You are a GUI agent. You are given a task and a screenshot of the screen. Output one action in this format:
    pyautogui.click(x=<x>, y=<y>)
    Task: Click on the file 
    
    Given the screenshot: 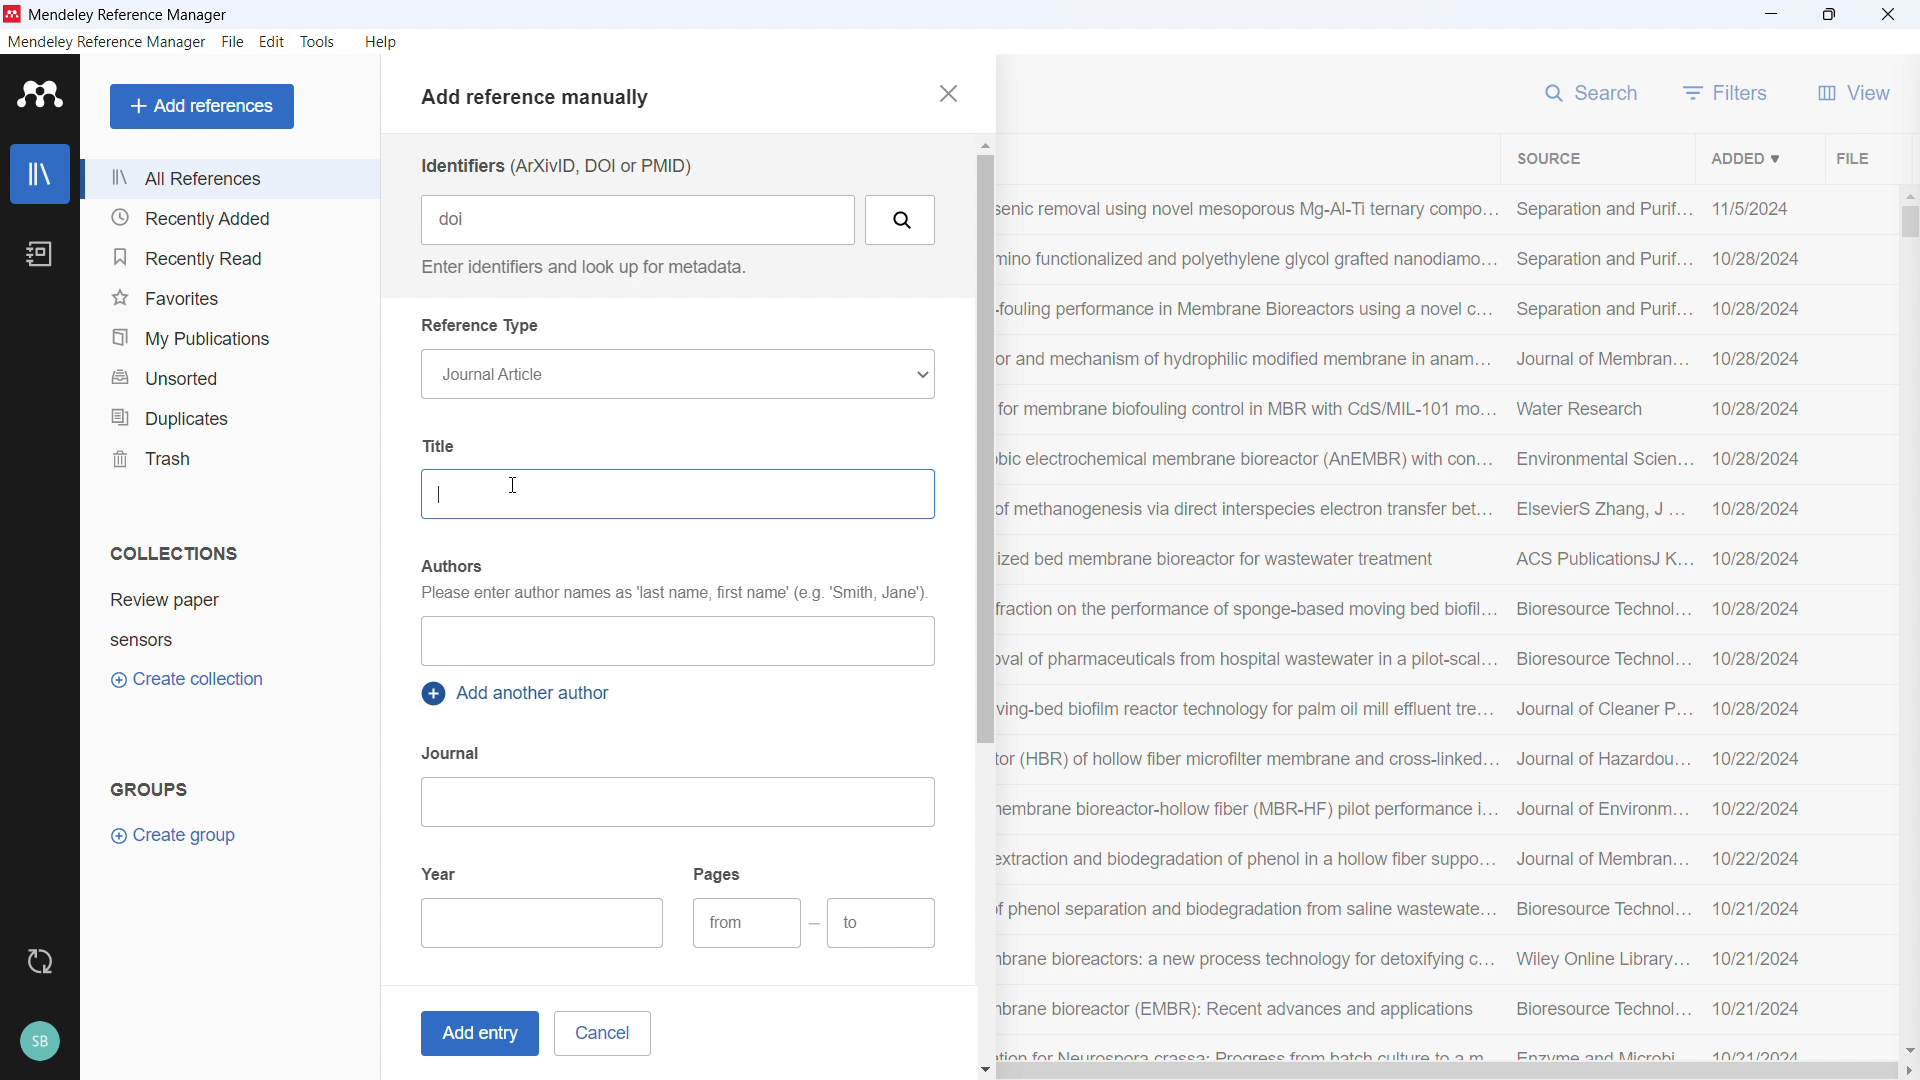 What is the action you would take?
    pyautogui.click(x=232, y=43)
    